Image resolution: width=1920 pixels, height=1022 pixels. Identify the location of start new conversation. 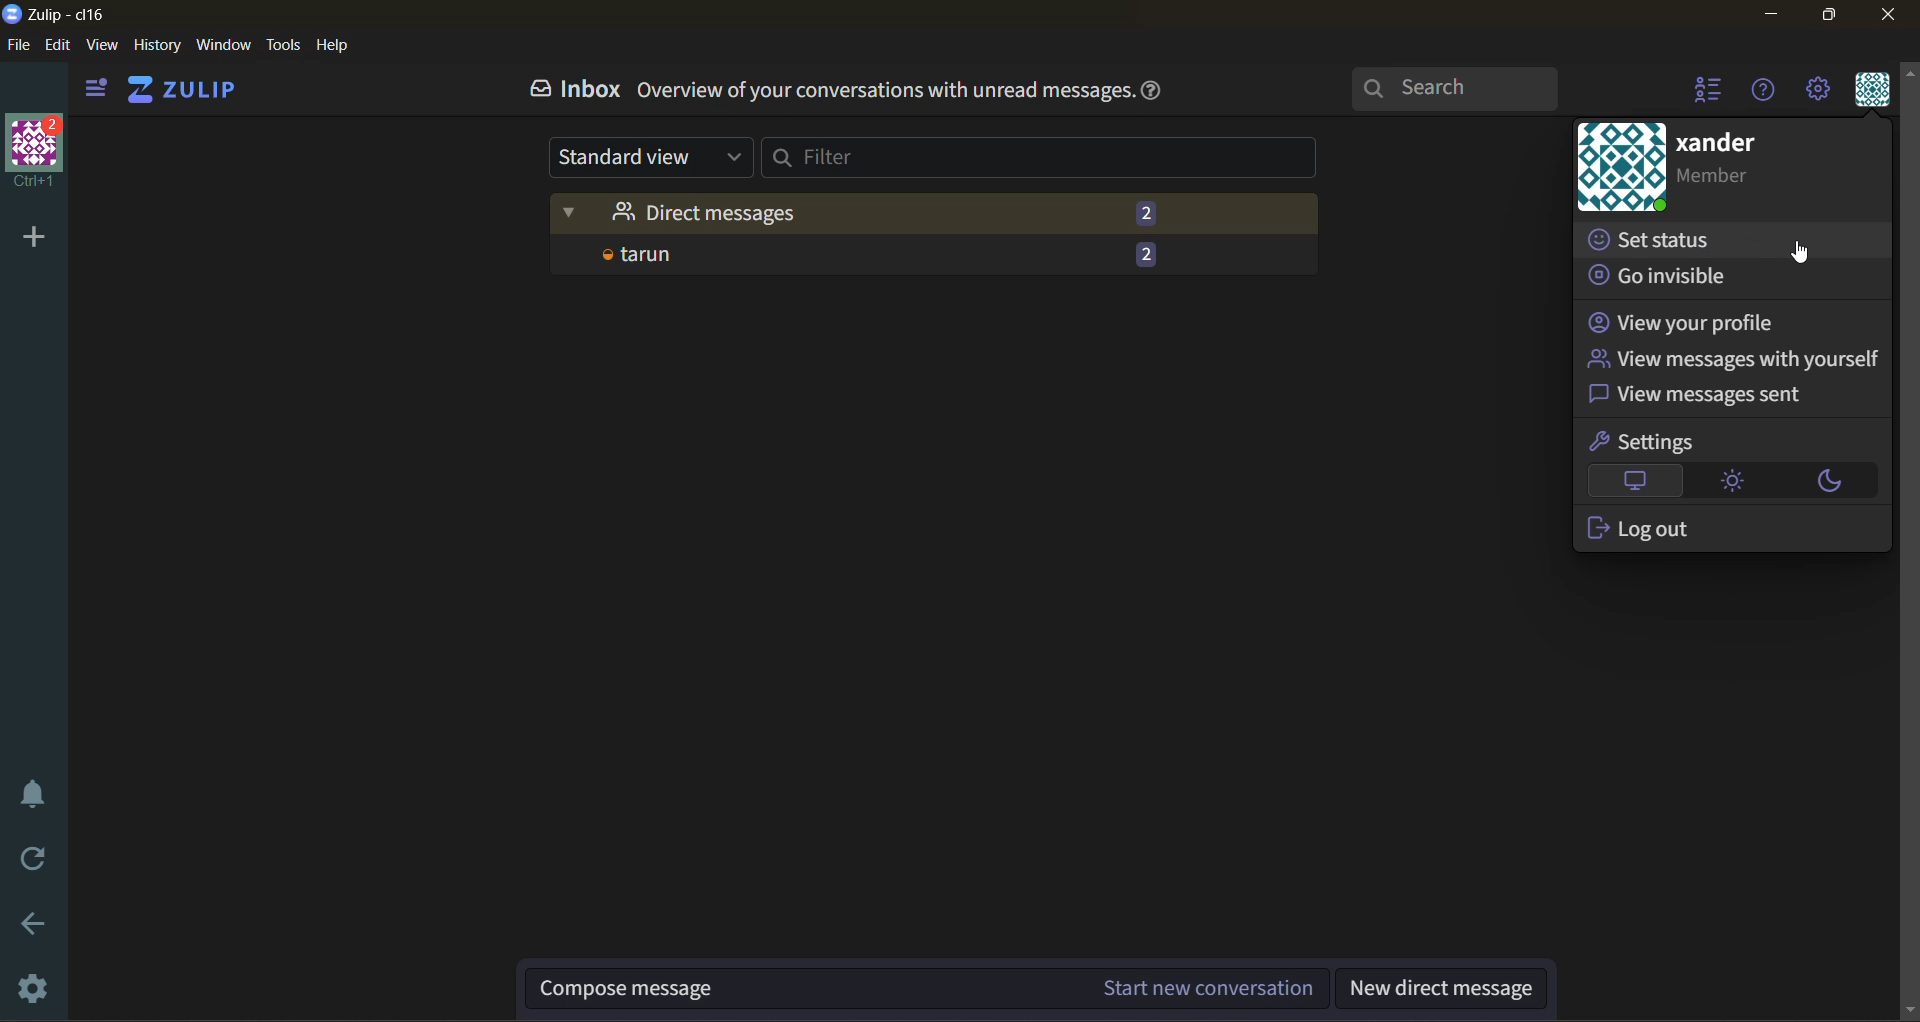
(929, 983).